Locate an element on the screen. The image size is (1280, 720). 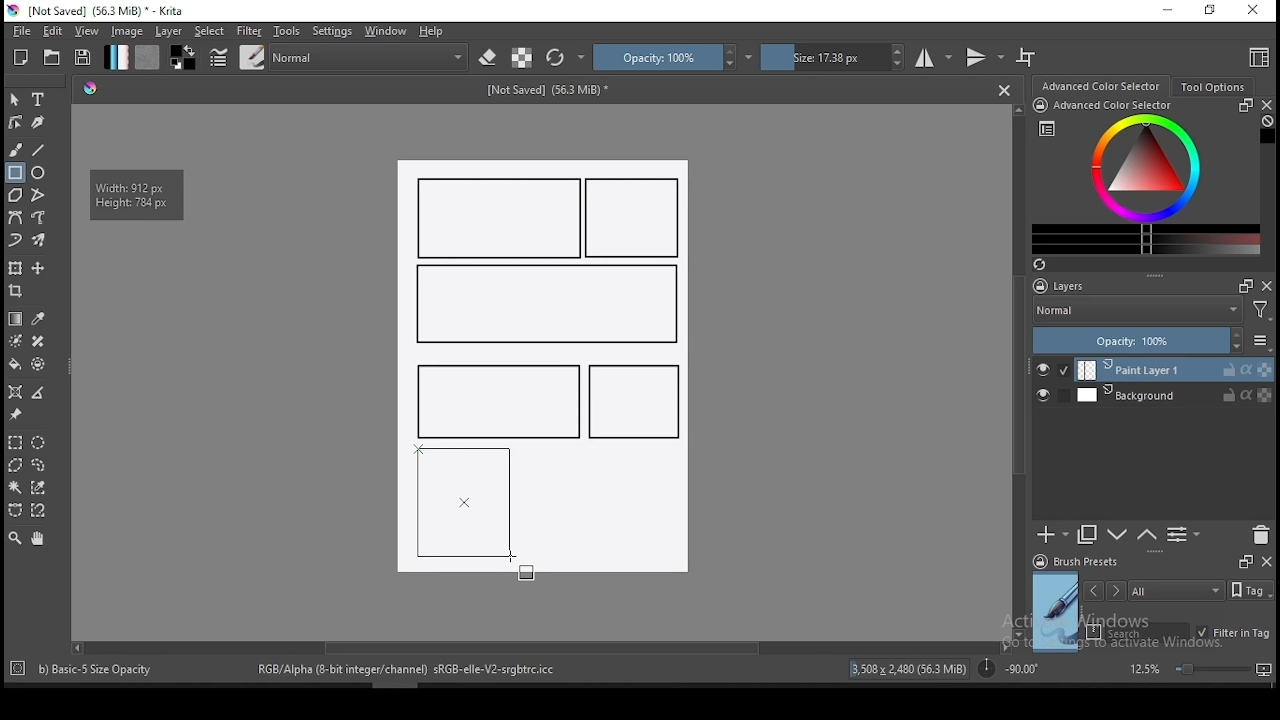
paint bucket tool is located at coordinates (15, 364).